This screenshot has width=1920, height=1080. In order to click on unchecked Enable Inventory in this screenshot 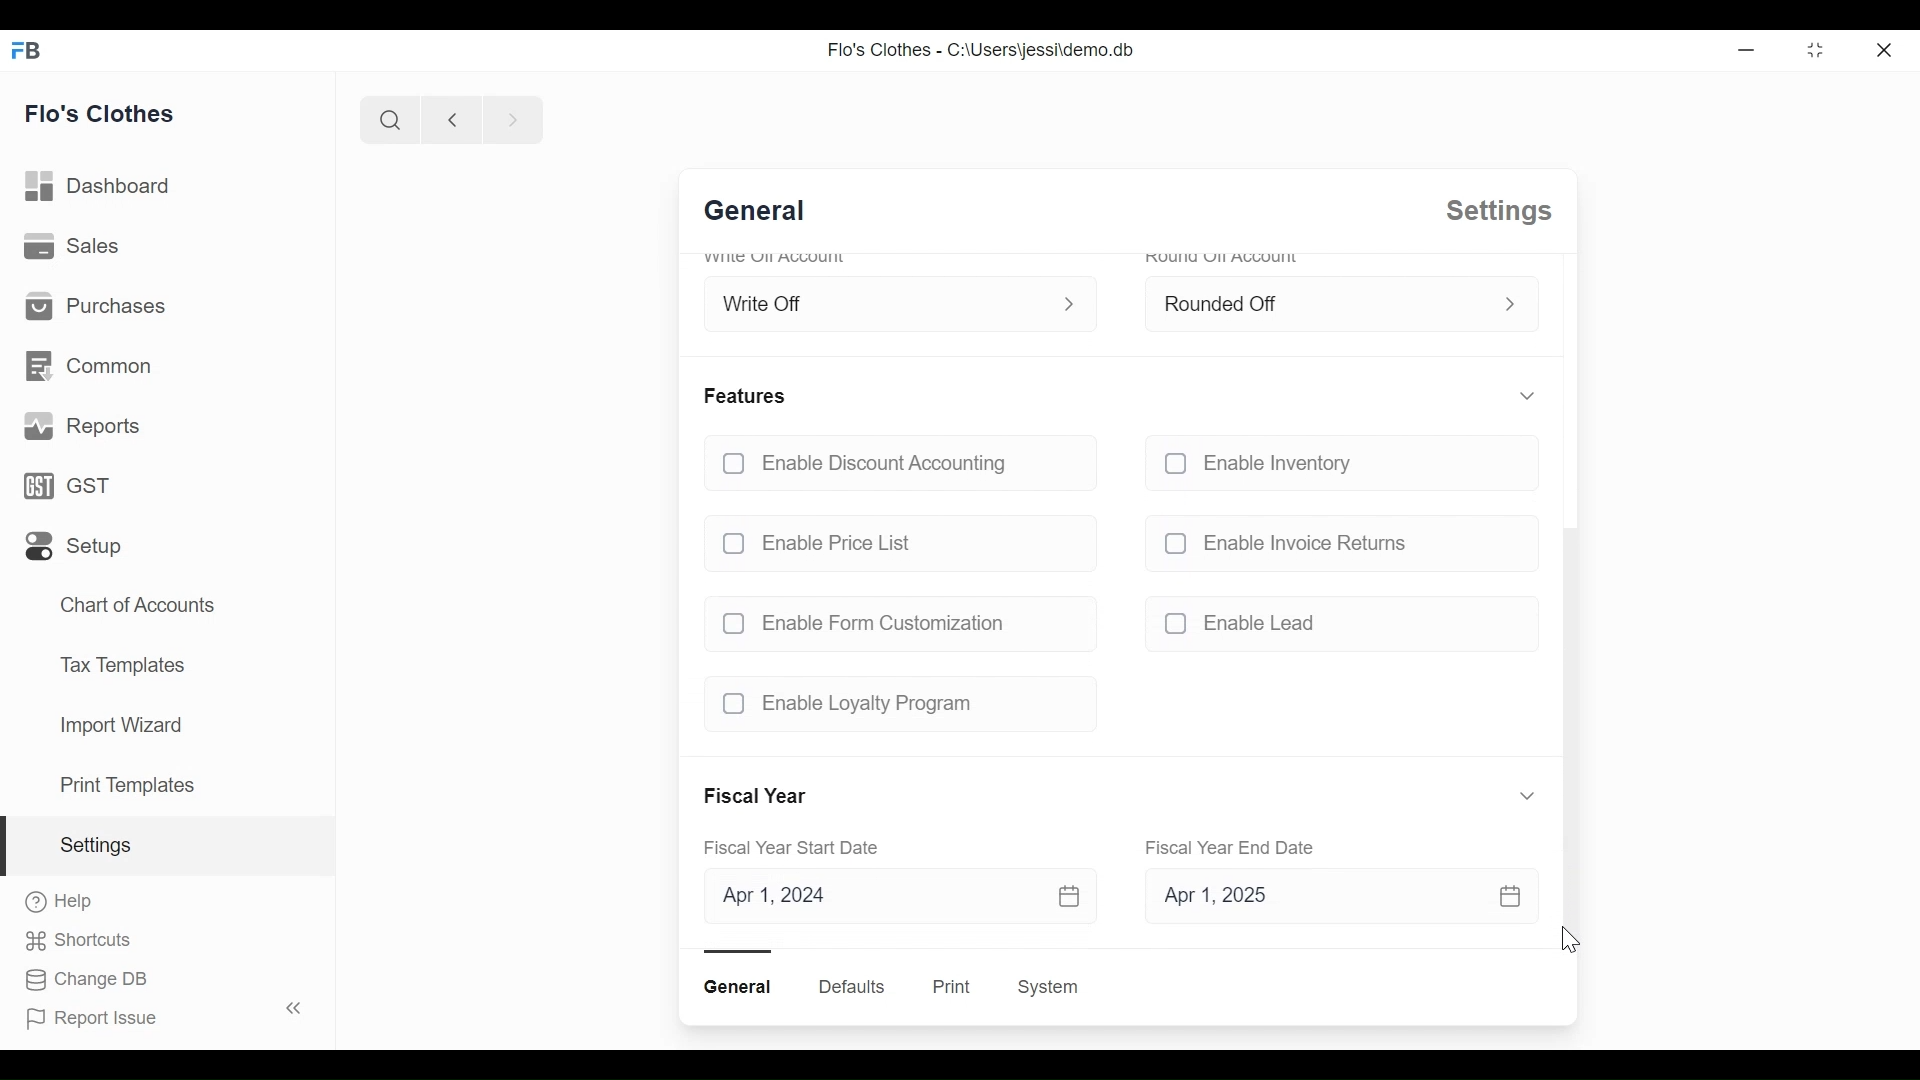, I will do `click(1334, 467)`.